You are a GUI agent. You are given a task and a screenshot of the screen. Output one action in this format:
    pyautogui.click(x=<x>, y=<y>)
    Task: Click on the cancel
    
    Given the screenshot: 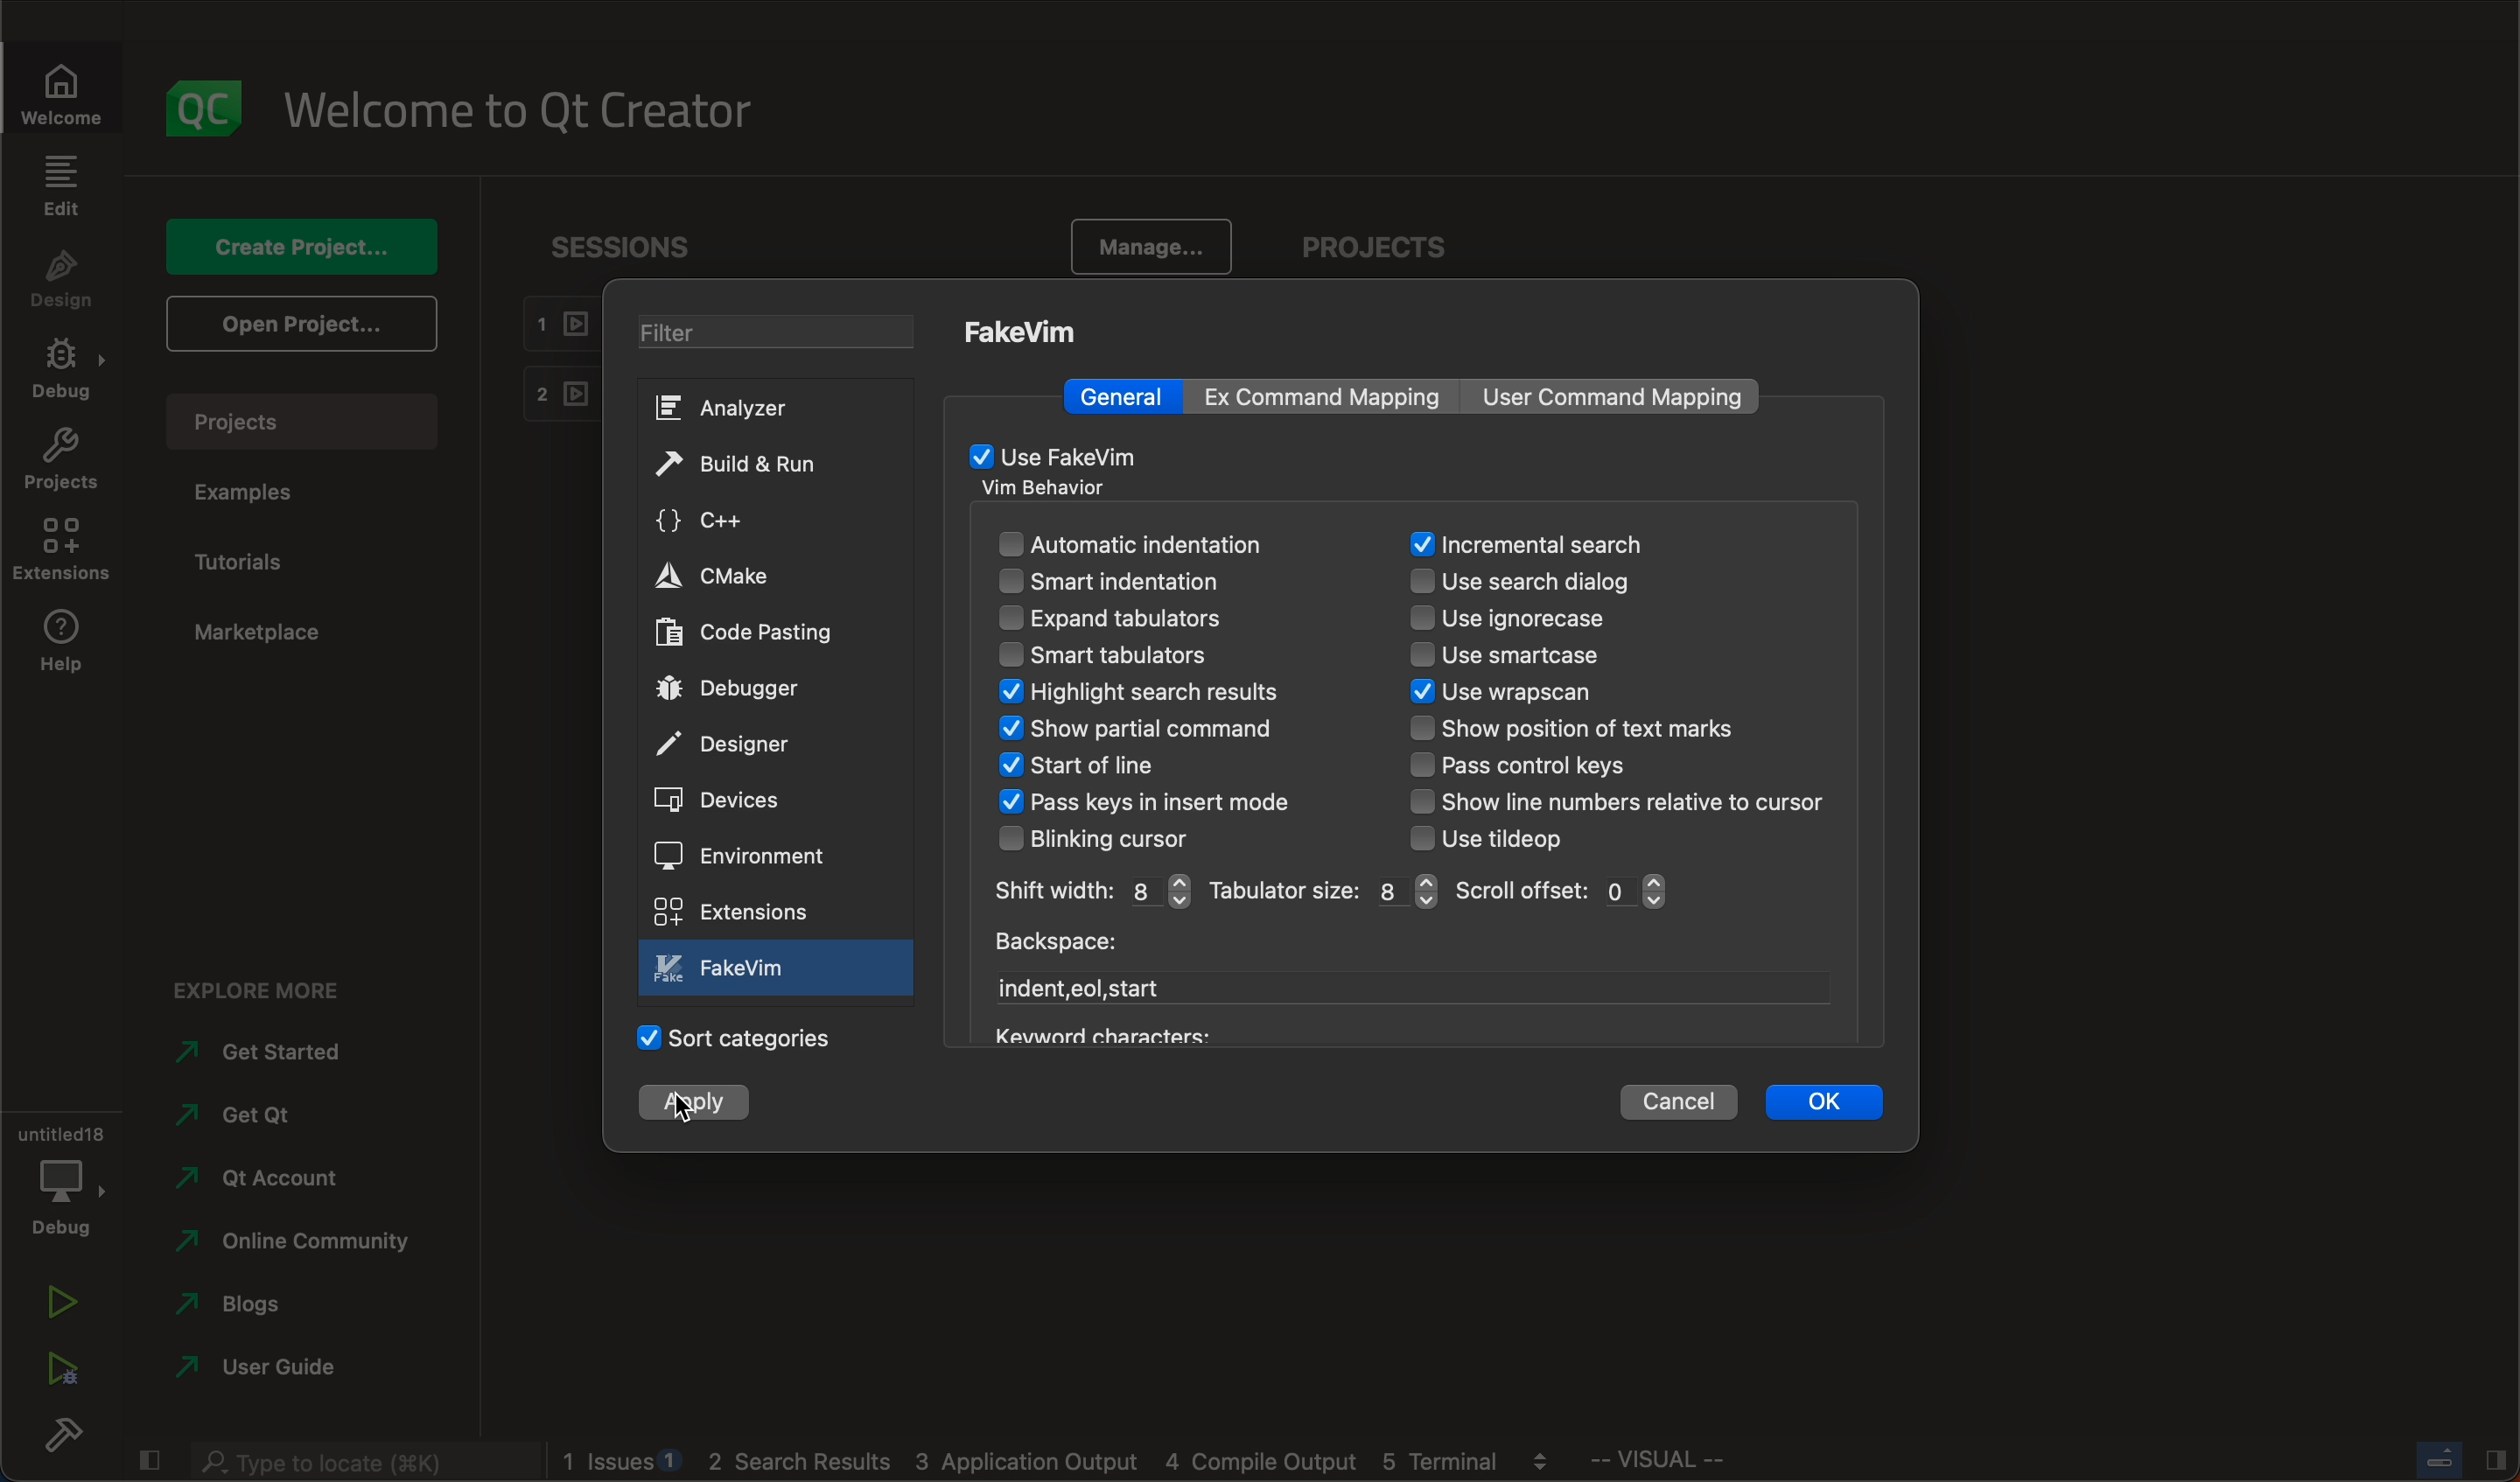 What is the action you would take?
    pyautogui.click(x=1679, y=1102)
    